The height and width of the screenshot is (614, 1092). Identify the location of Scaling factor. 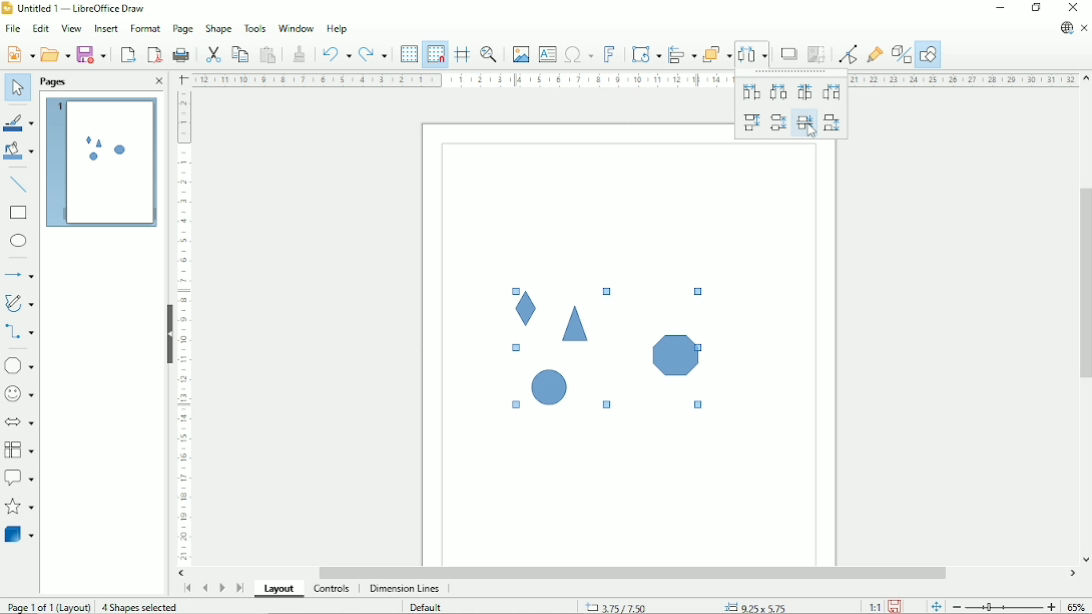
(874, 606).